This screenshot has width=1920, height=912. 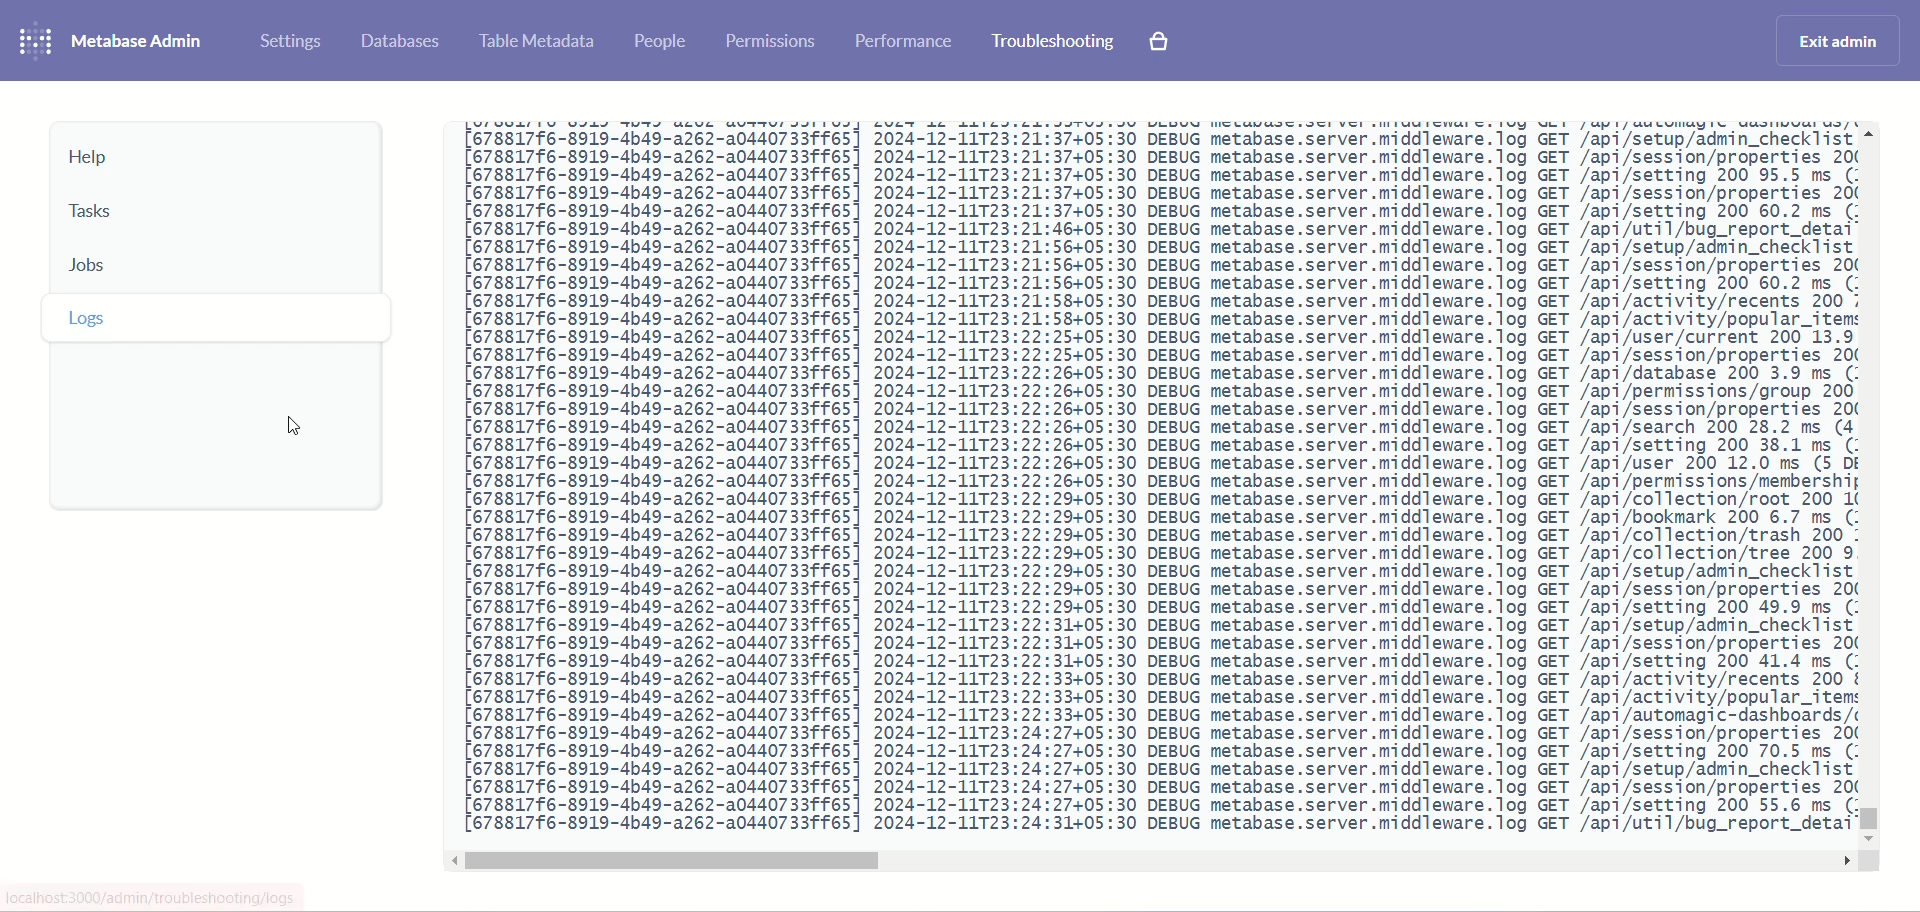 I want to click on people, so click(x=662, y=42).